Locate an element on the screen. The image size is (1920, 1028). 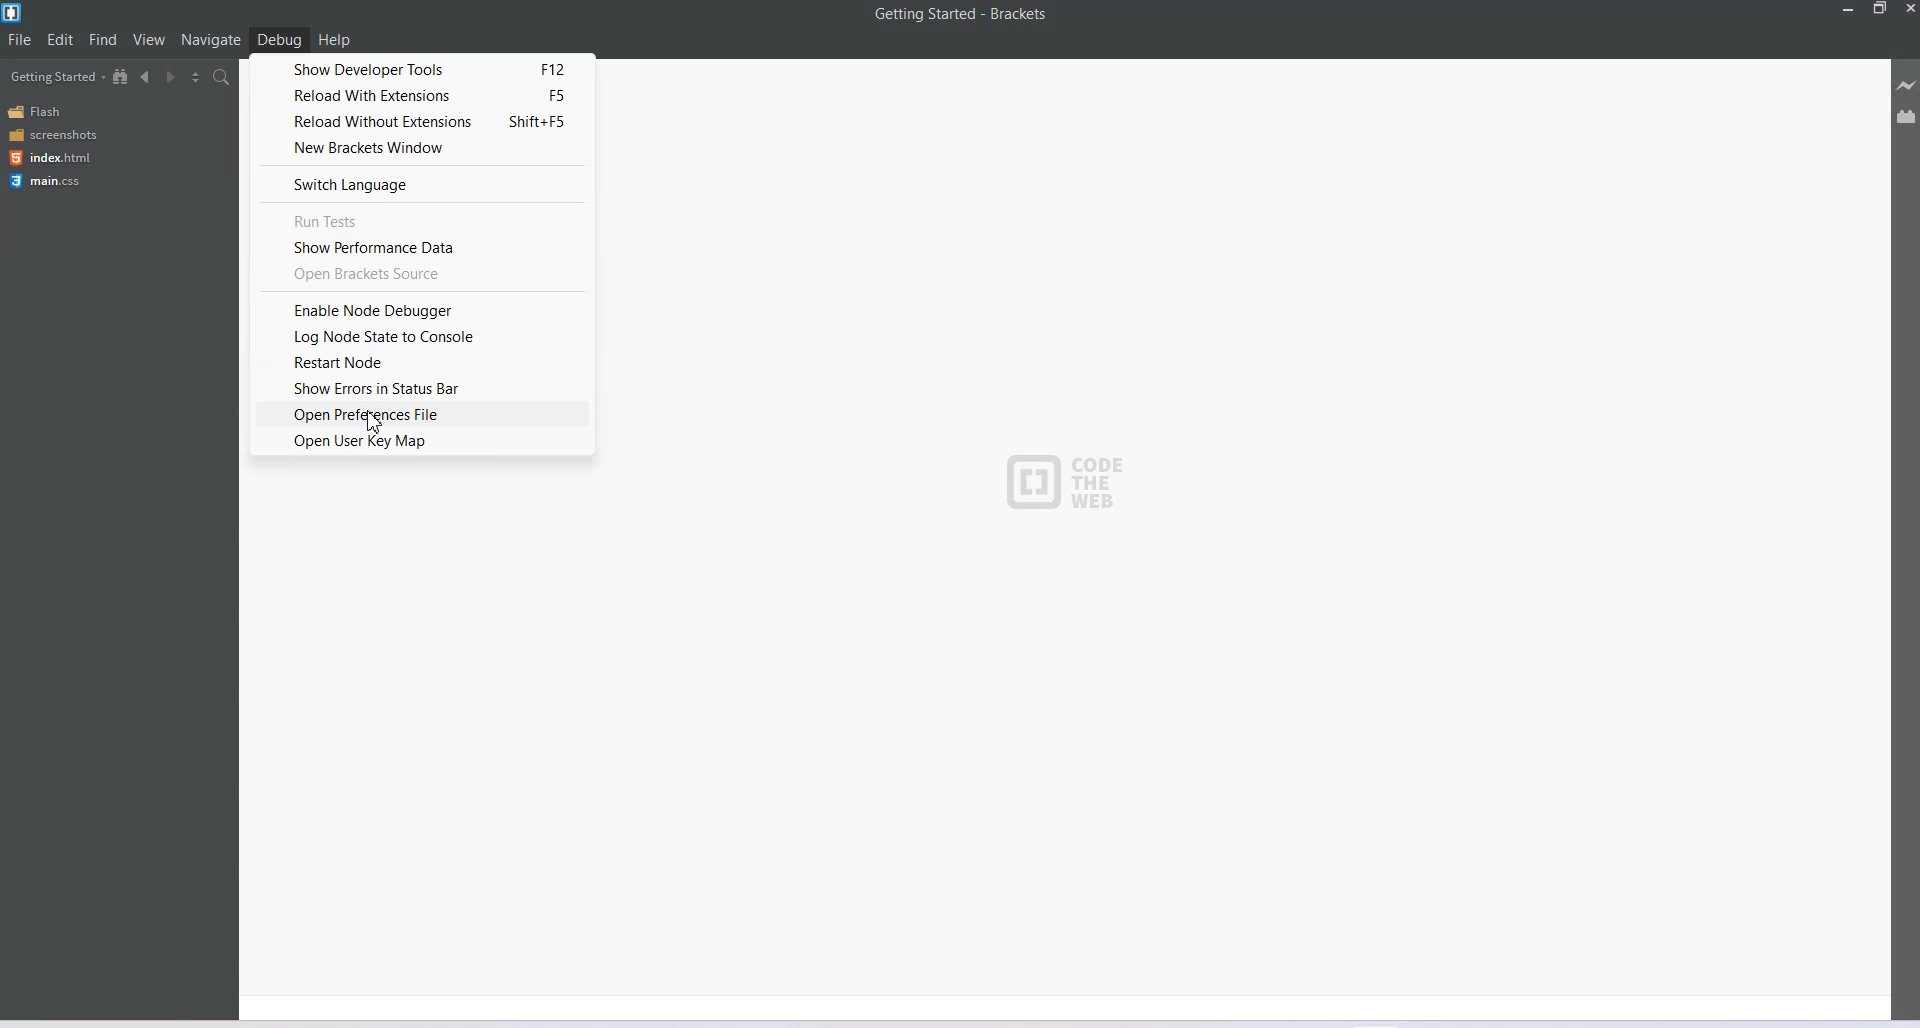
Edit is located at coordinates (62, 39).